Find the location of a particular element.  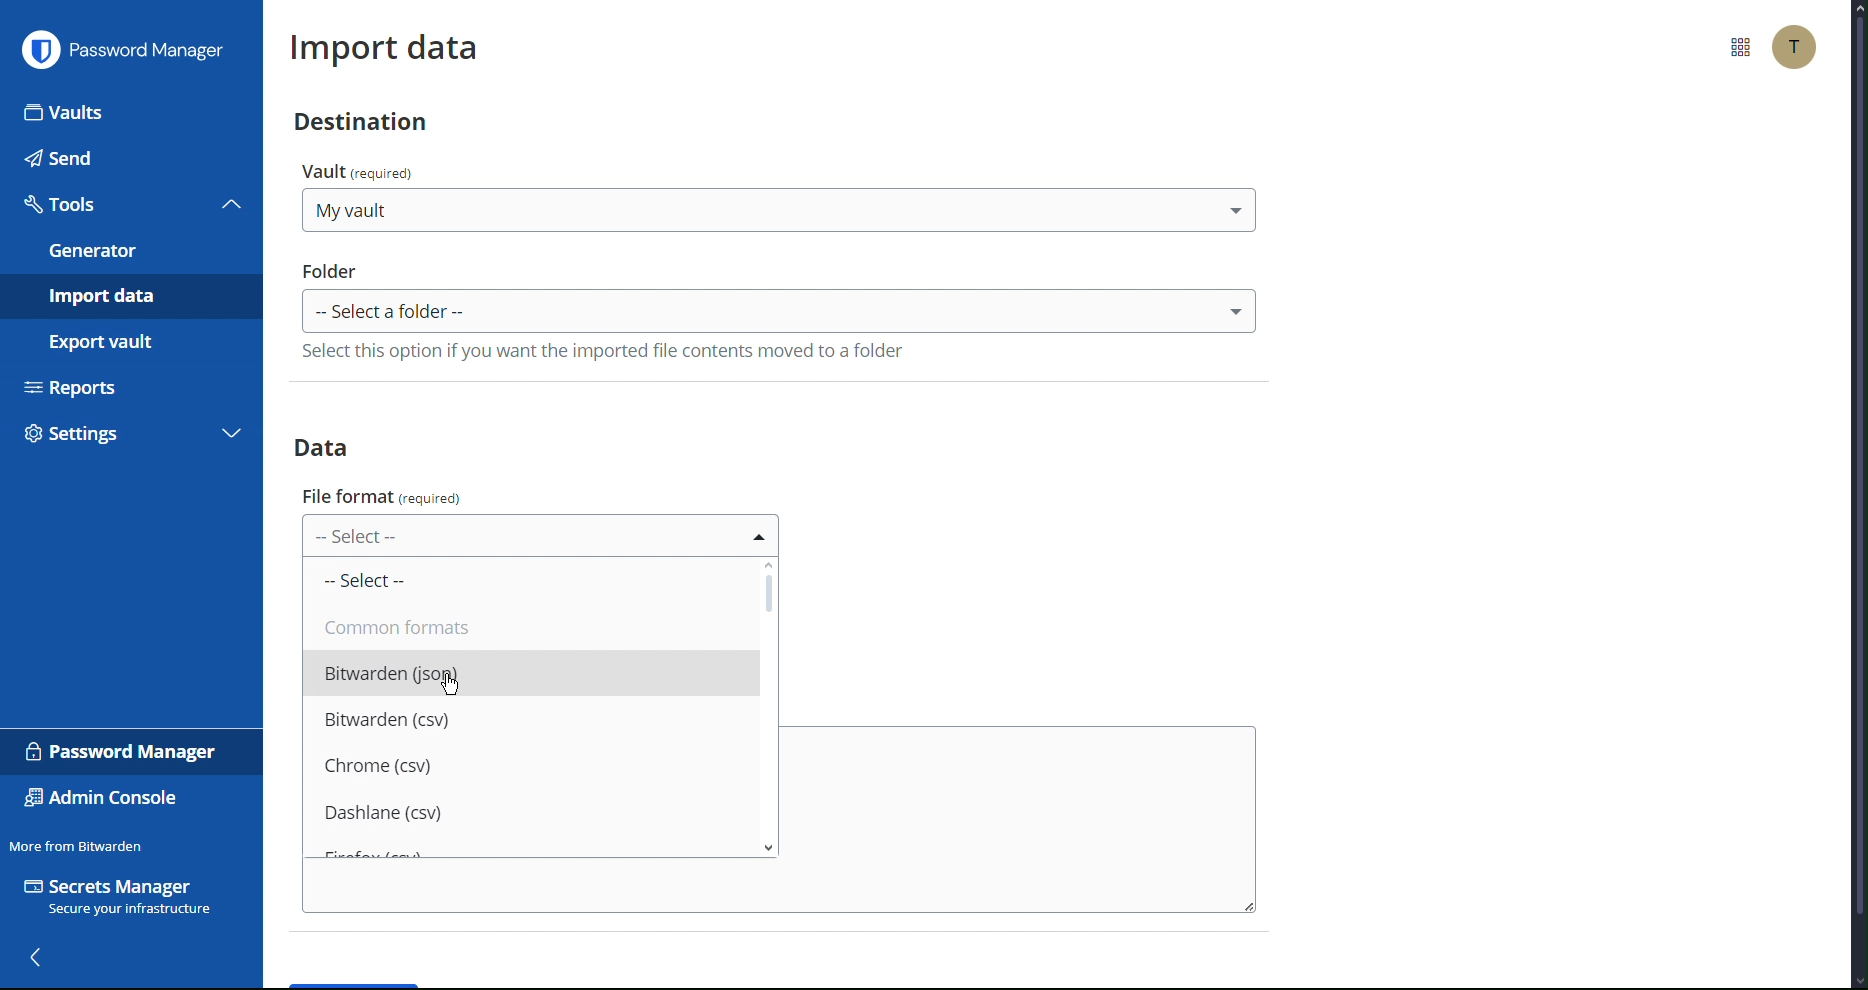

collapse tools is located at coordinates (232, 203).